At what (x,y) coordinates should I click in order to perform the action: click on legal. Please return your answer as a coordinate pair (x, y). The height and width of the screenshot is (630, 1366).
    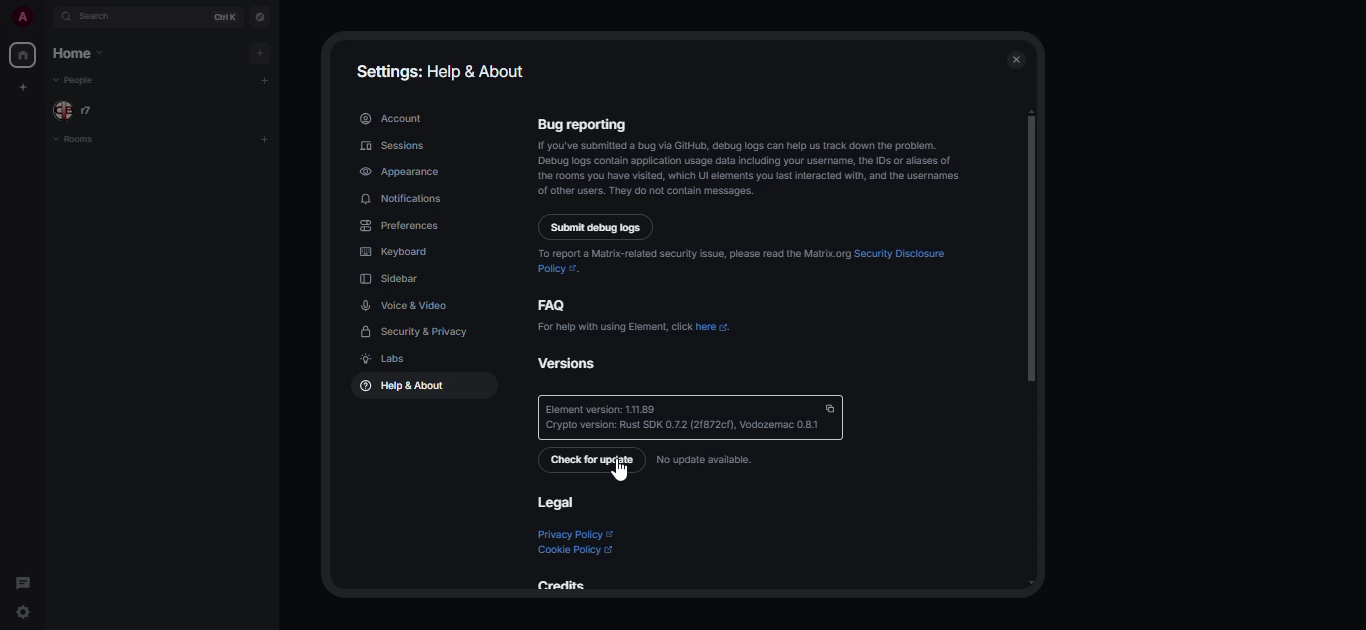
    Looking at the image, I should click on (556, 500).